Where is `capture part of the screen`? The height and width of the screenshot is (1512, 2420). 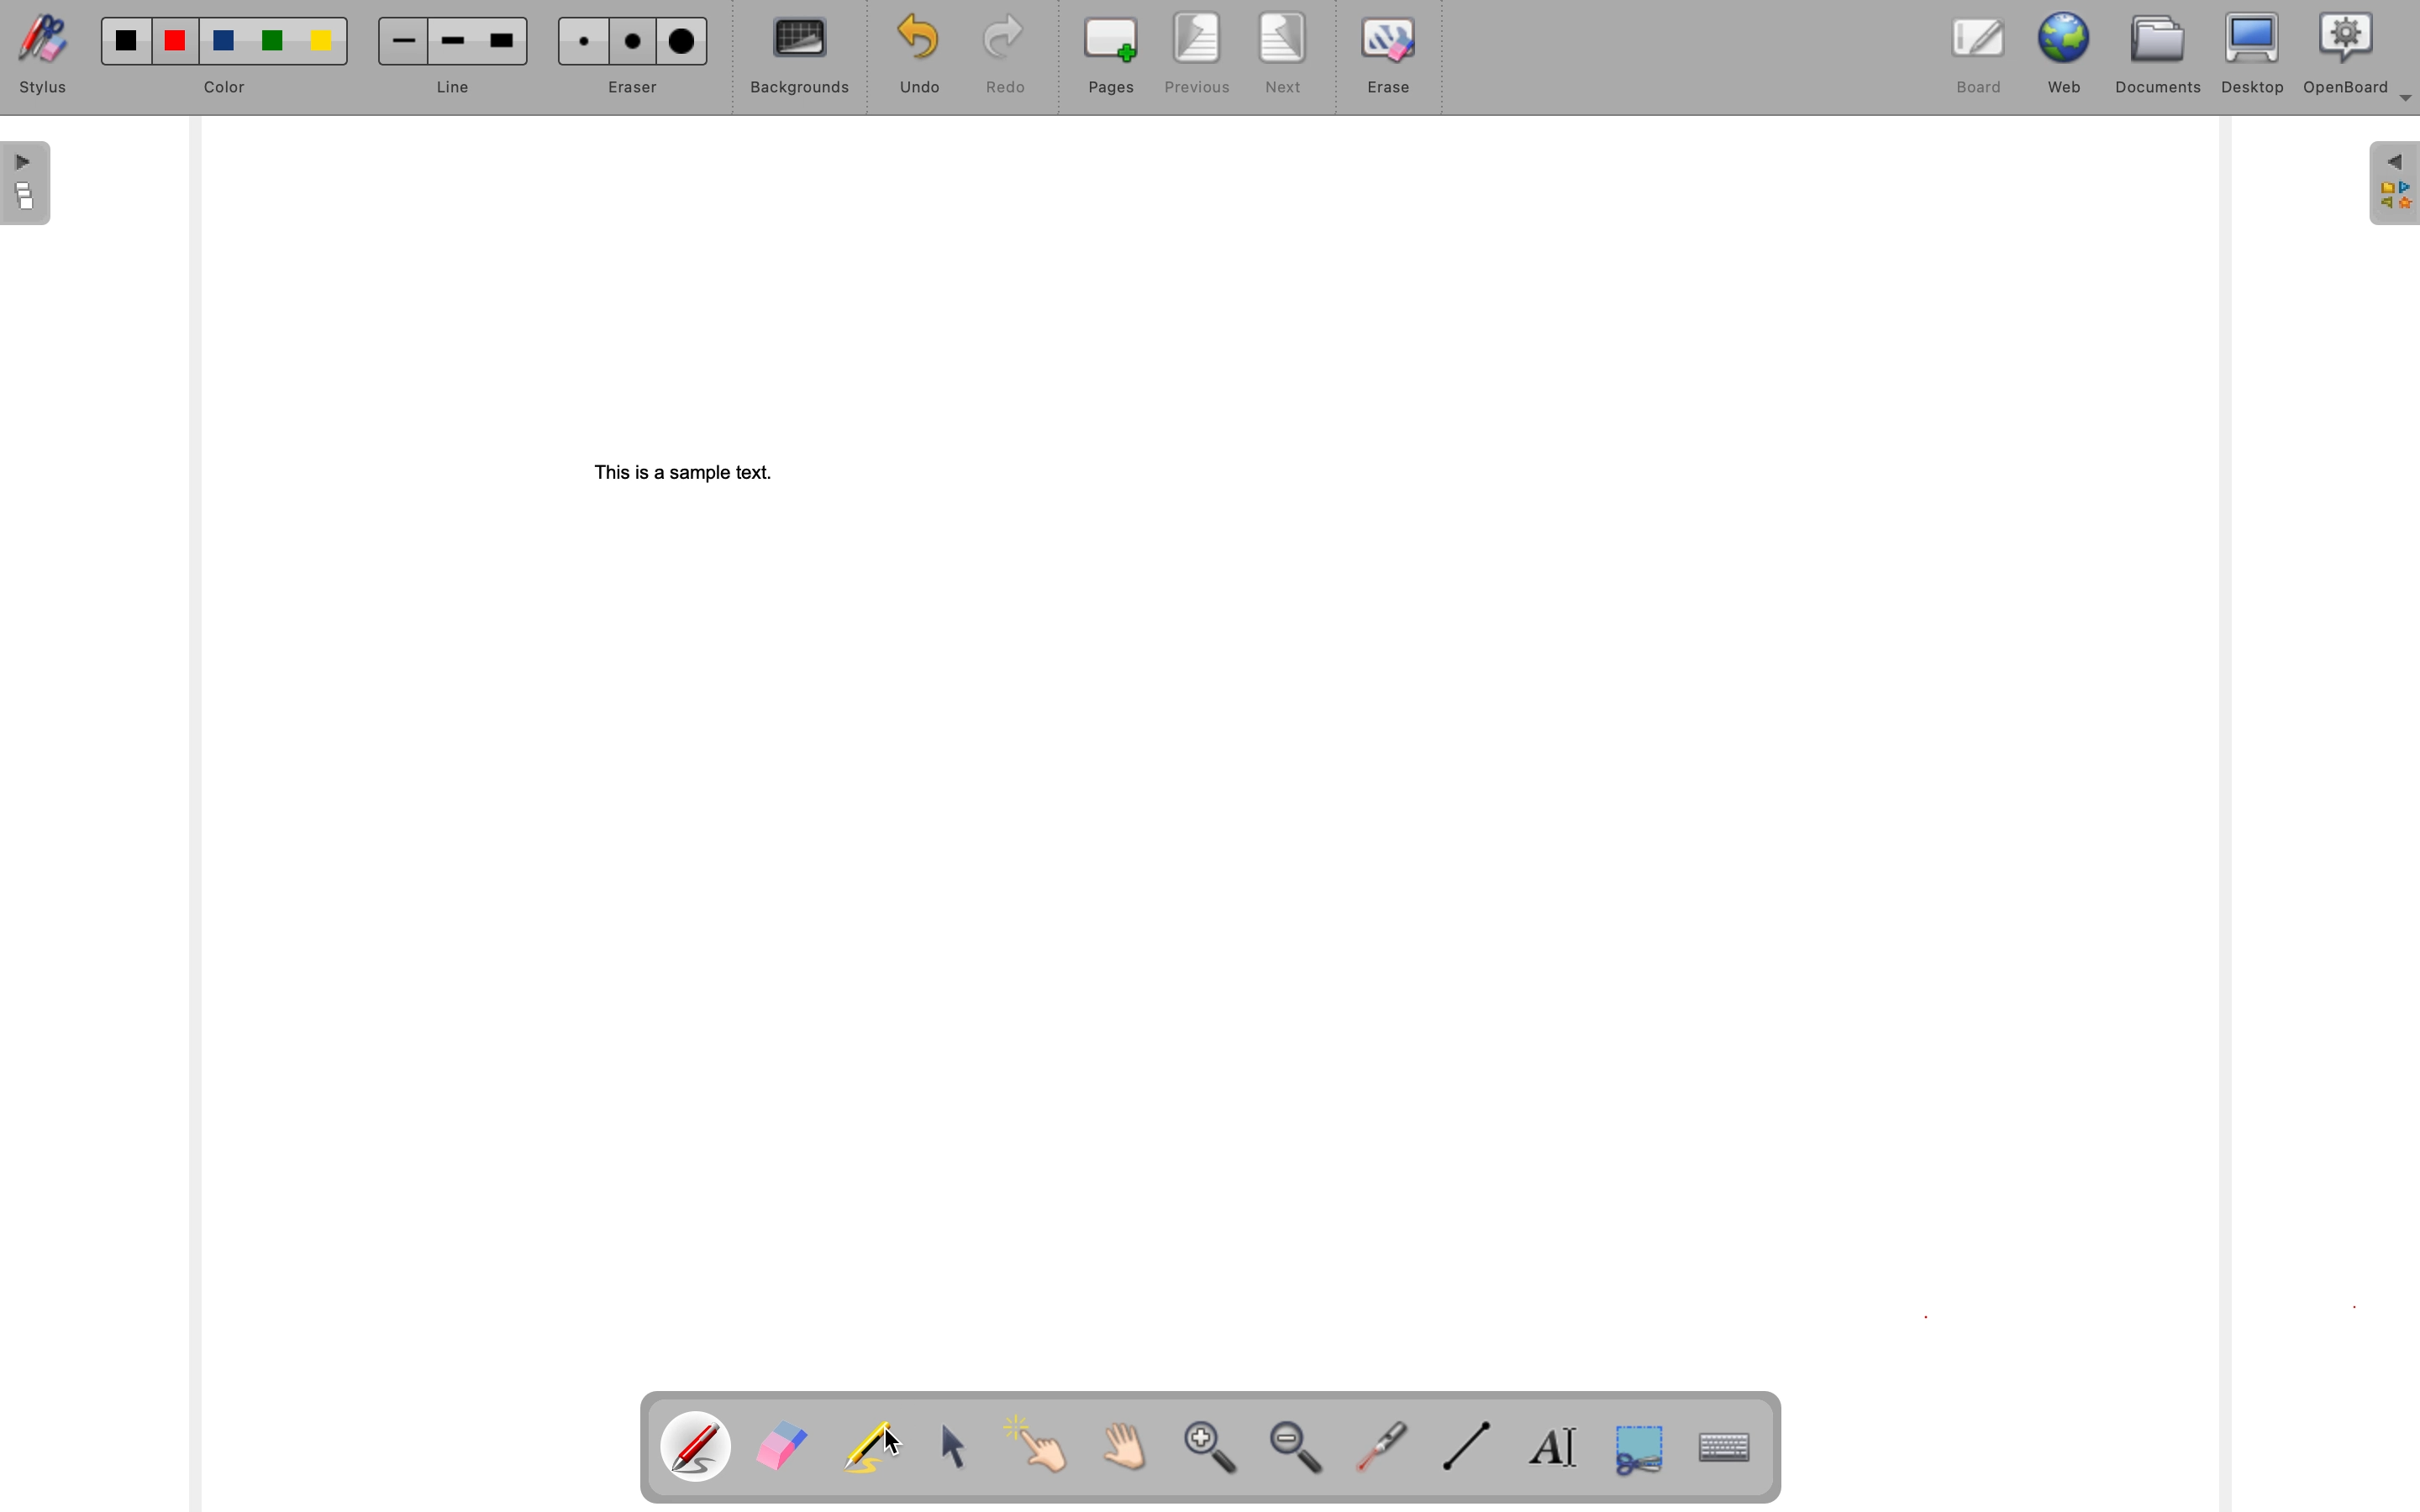 capture part of the screen is located at coordinates (1638, 1448).